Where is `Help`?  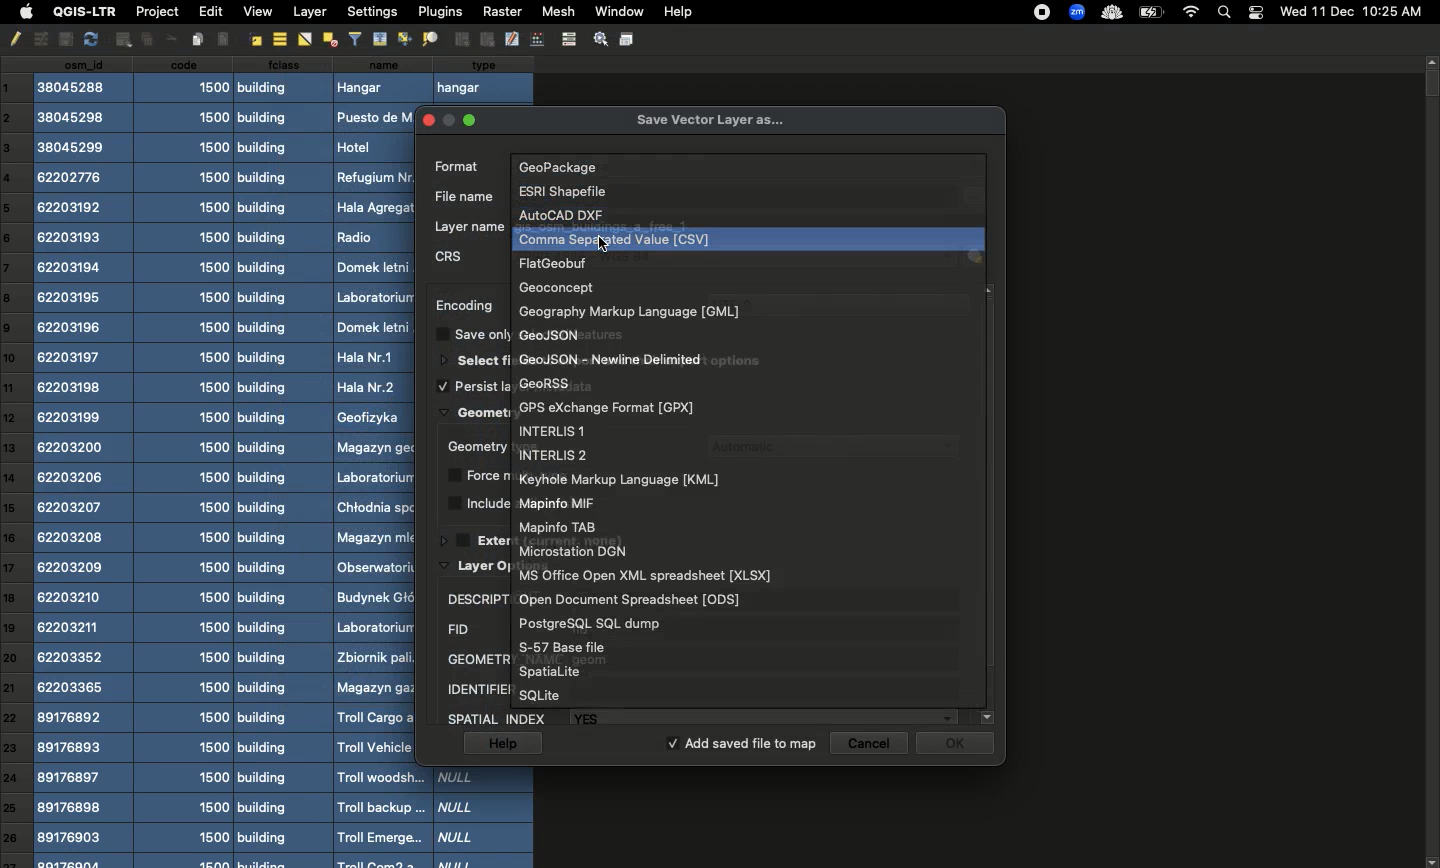 Help is located at coordinates (501, 744).